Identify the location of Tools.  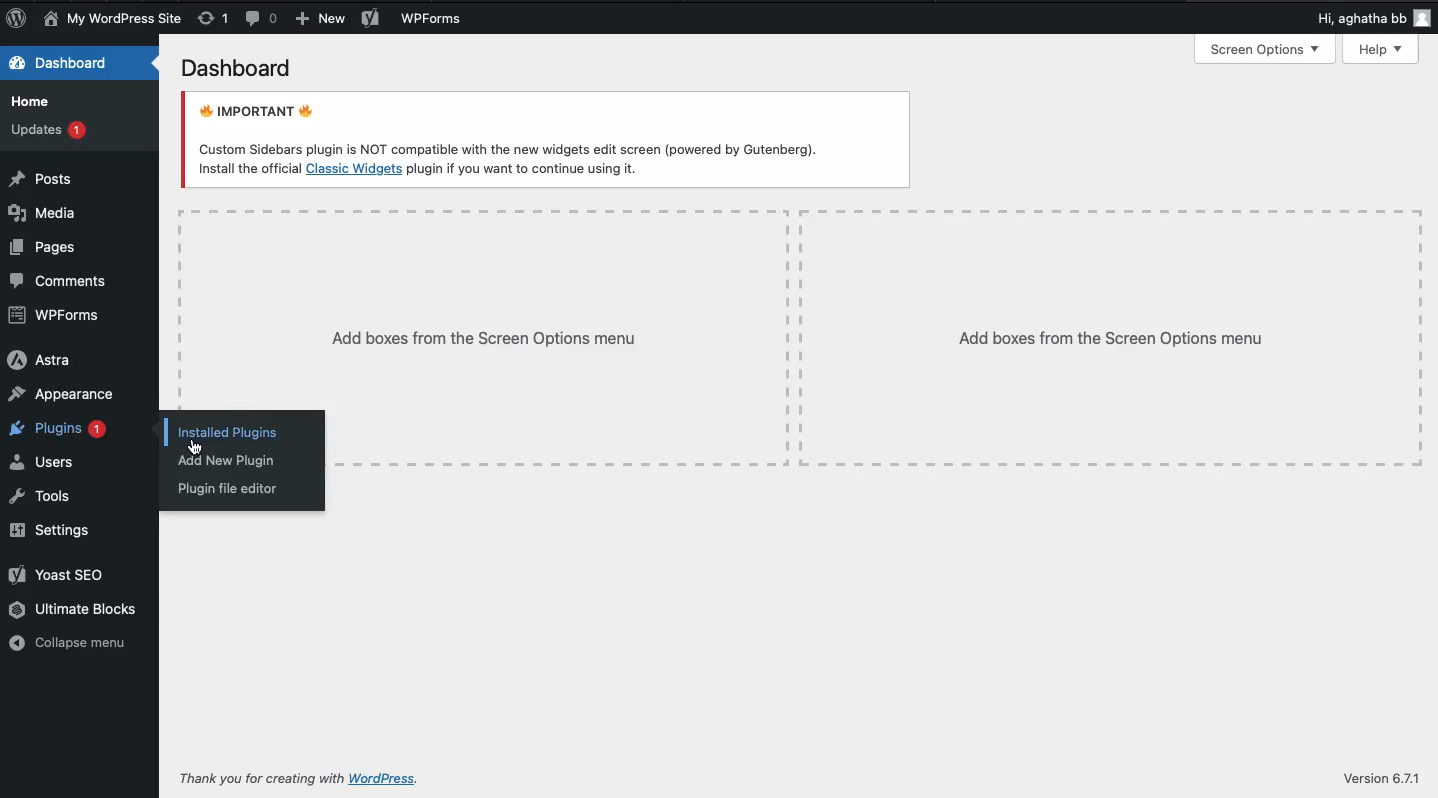
(39, 497).